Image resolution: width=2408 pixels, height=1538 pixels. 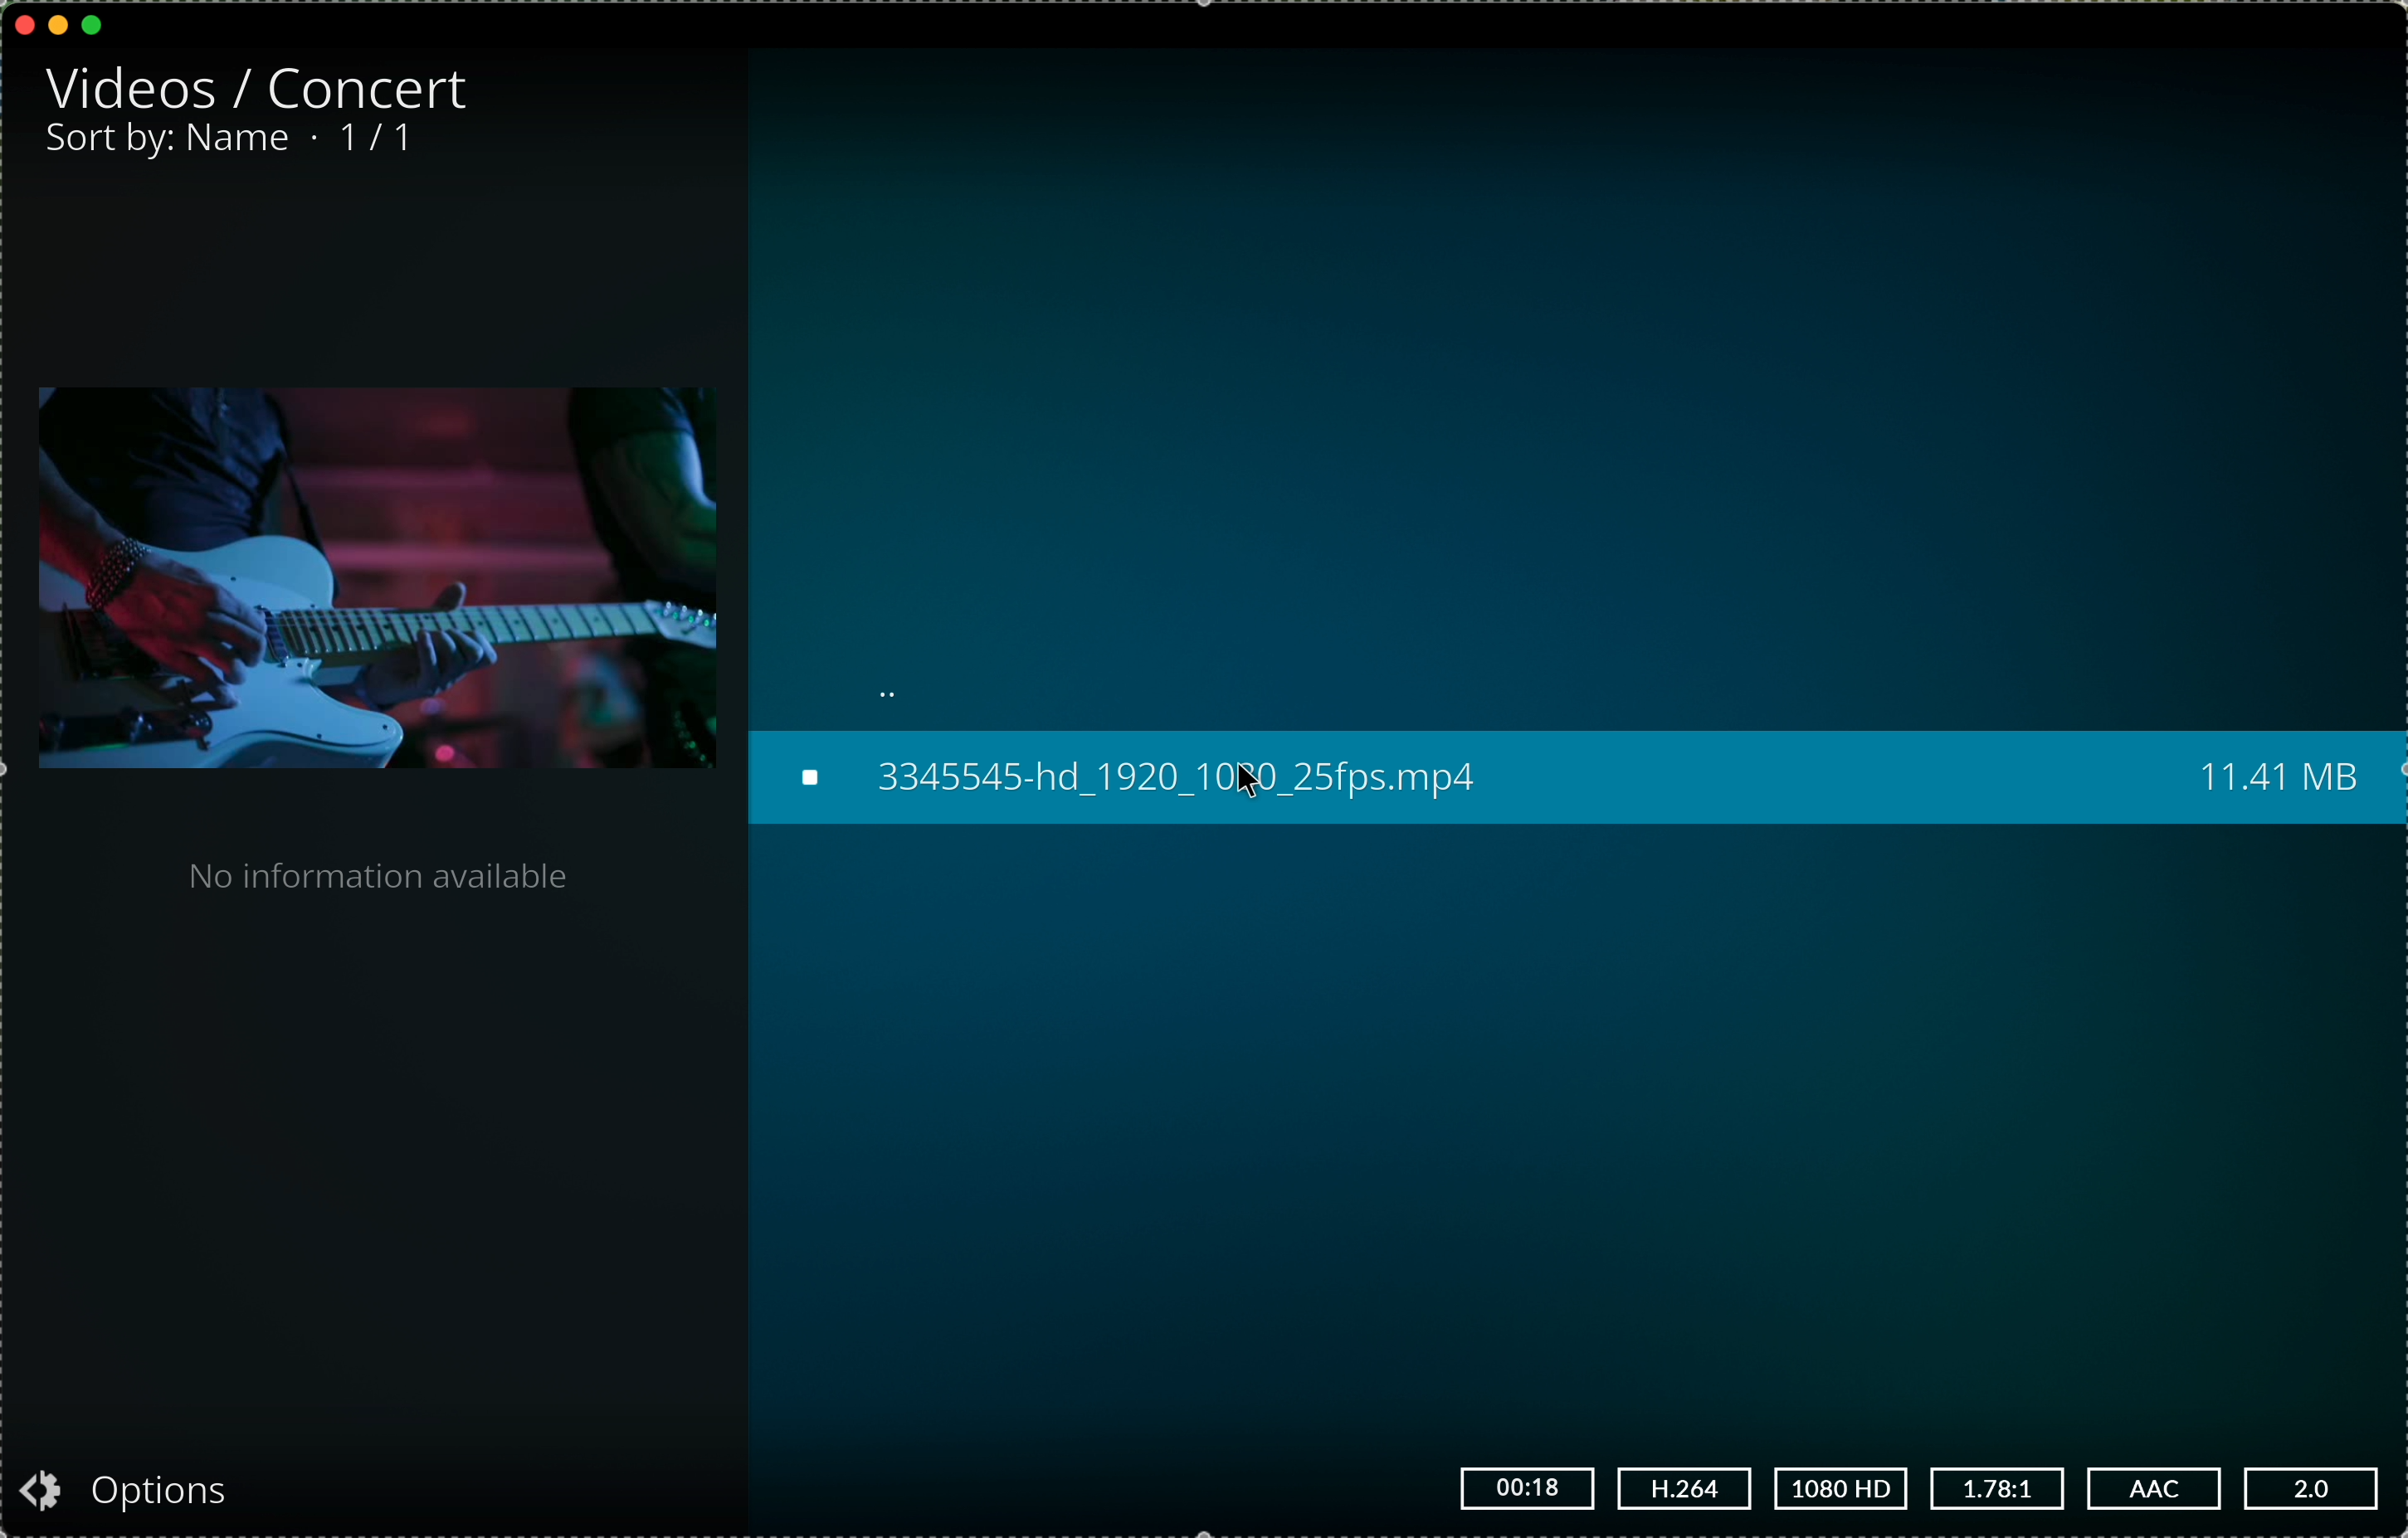 What do you see at coordinates (375, 573) in the screenshot?
I see `recording previw` at bounding box center [375, 573].